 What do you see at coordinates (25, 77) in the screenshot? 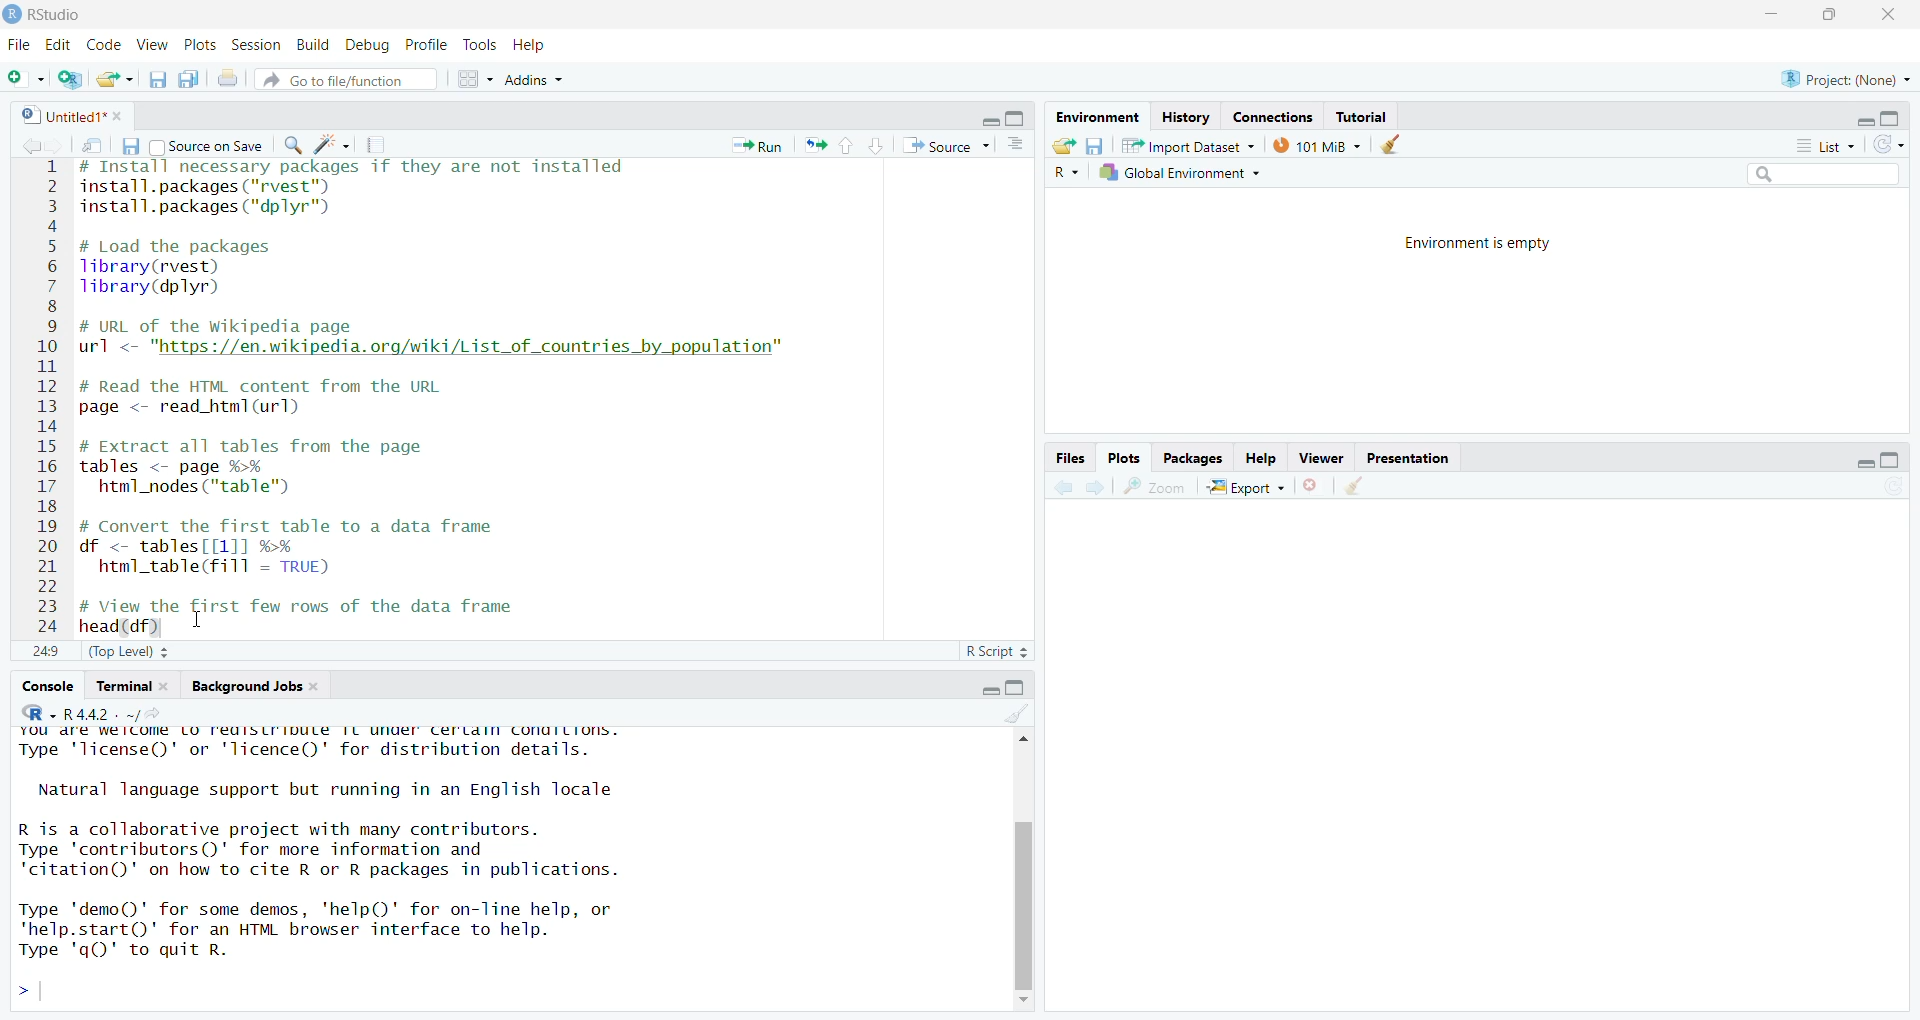
I see `new file` at bounding box center [25, 77].